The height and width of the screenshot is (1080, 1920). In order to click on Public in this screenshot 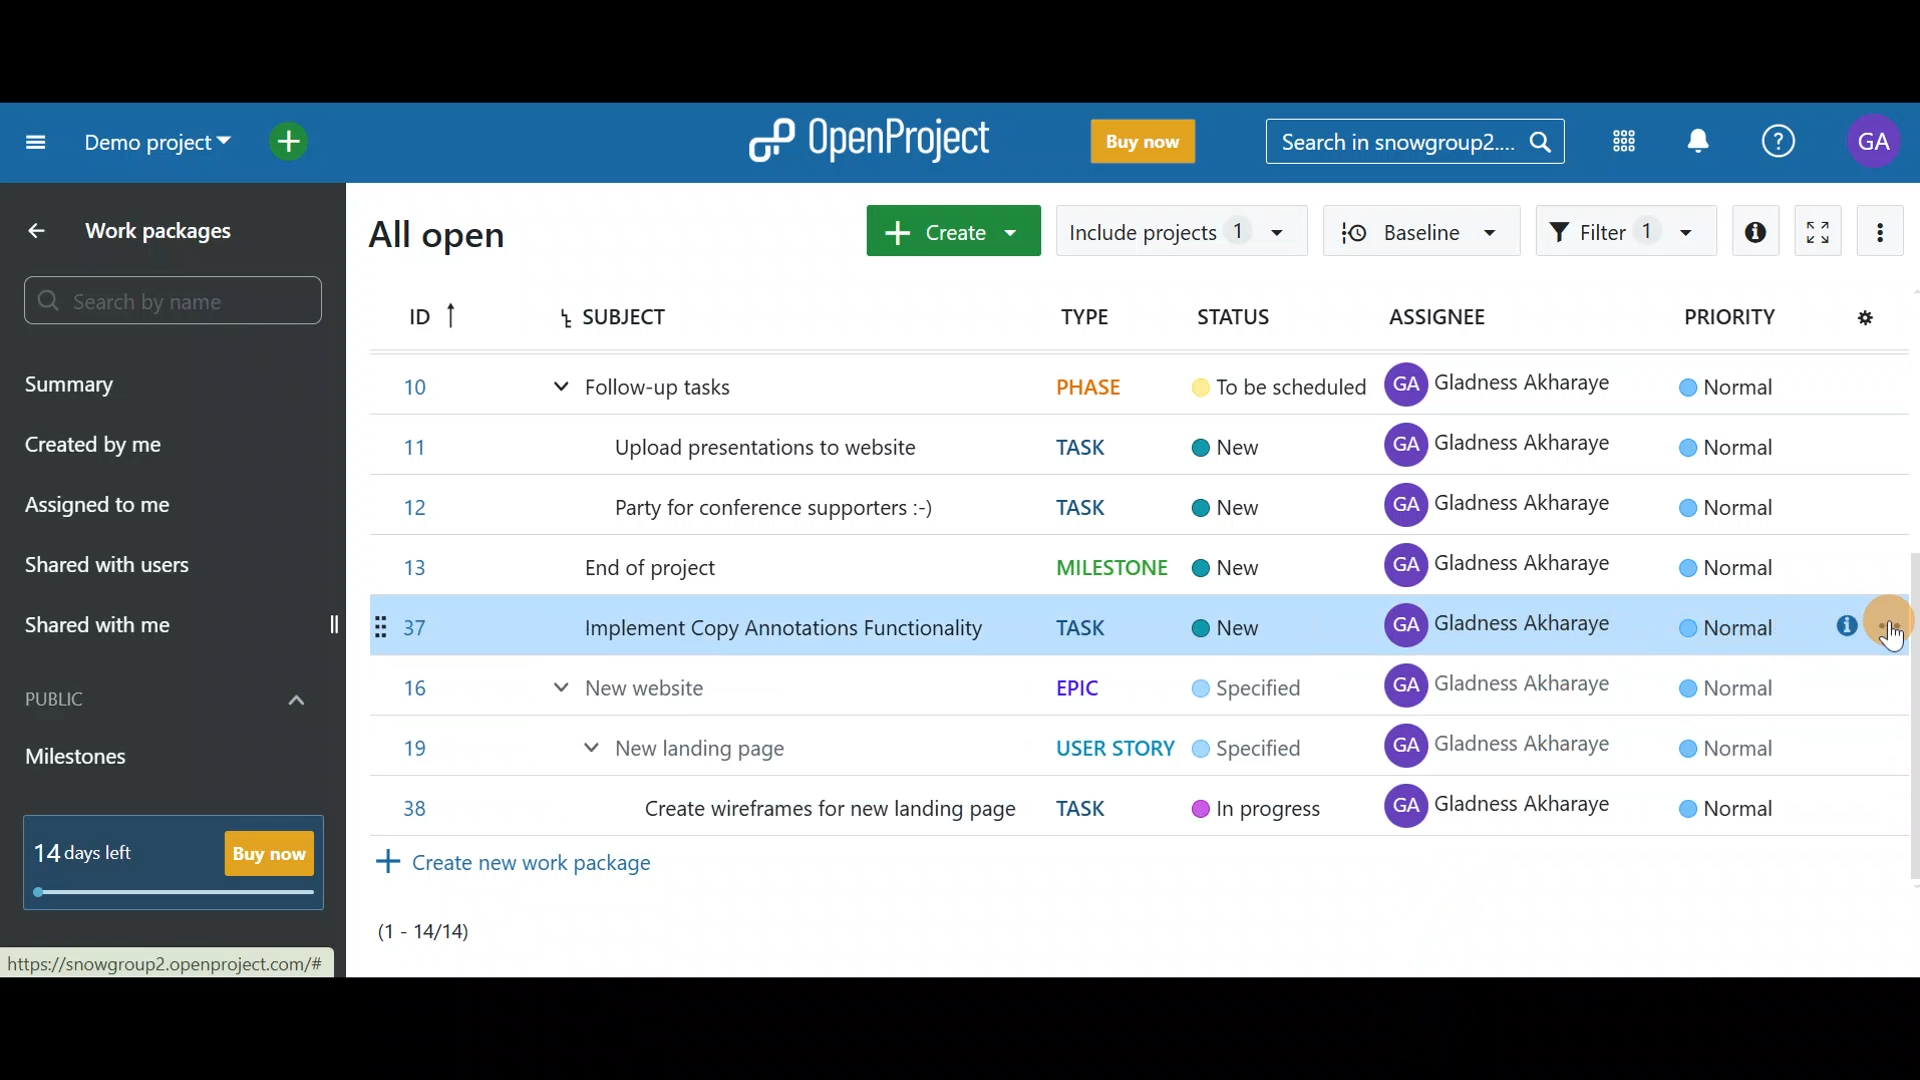, I will do `click(168, 700)`.